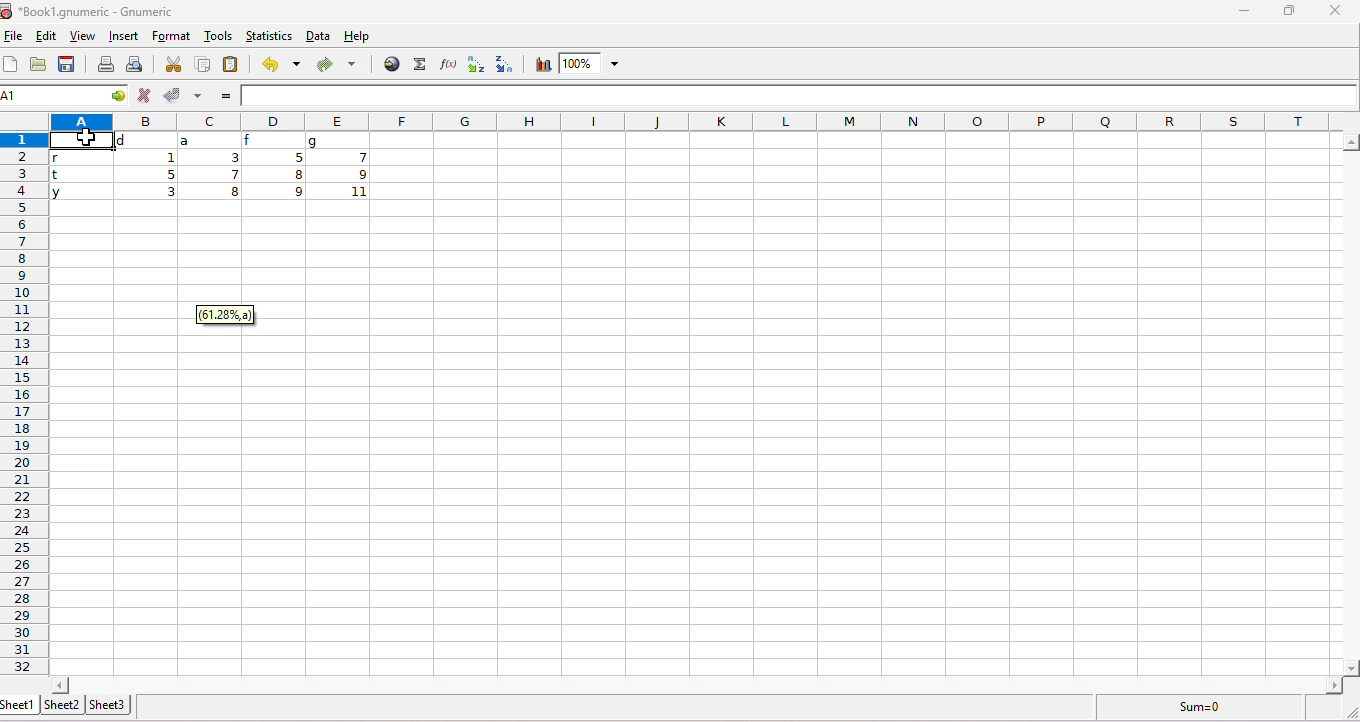 Image resolution: width=1360 pixels, height=722 pixels. I want to click on insert, so click(121, 36).